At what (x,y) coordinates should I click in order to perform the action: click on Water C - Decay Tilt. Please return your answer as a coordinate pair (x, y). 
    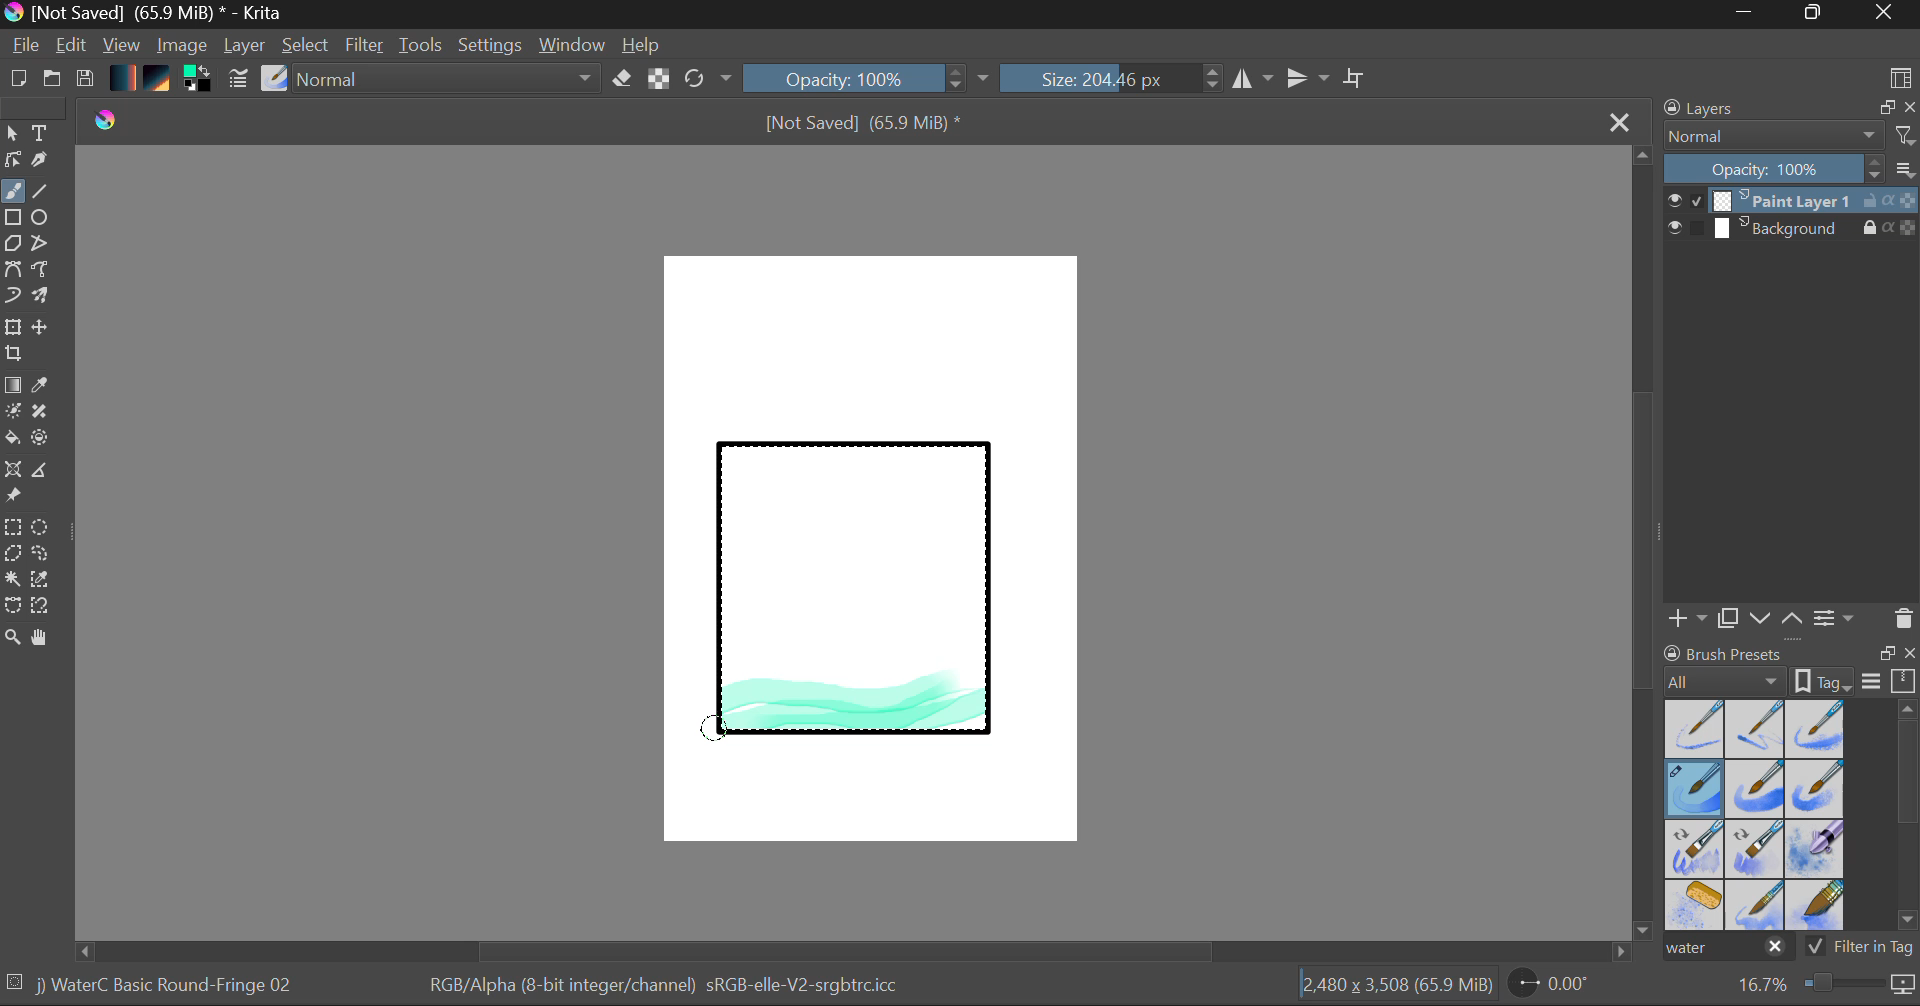
    Looking at the image, I should click on (1755, 847).